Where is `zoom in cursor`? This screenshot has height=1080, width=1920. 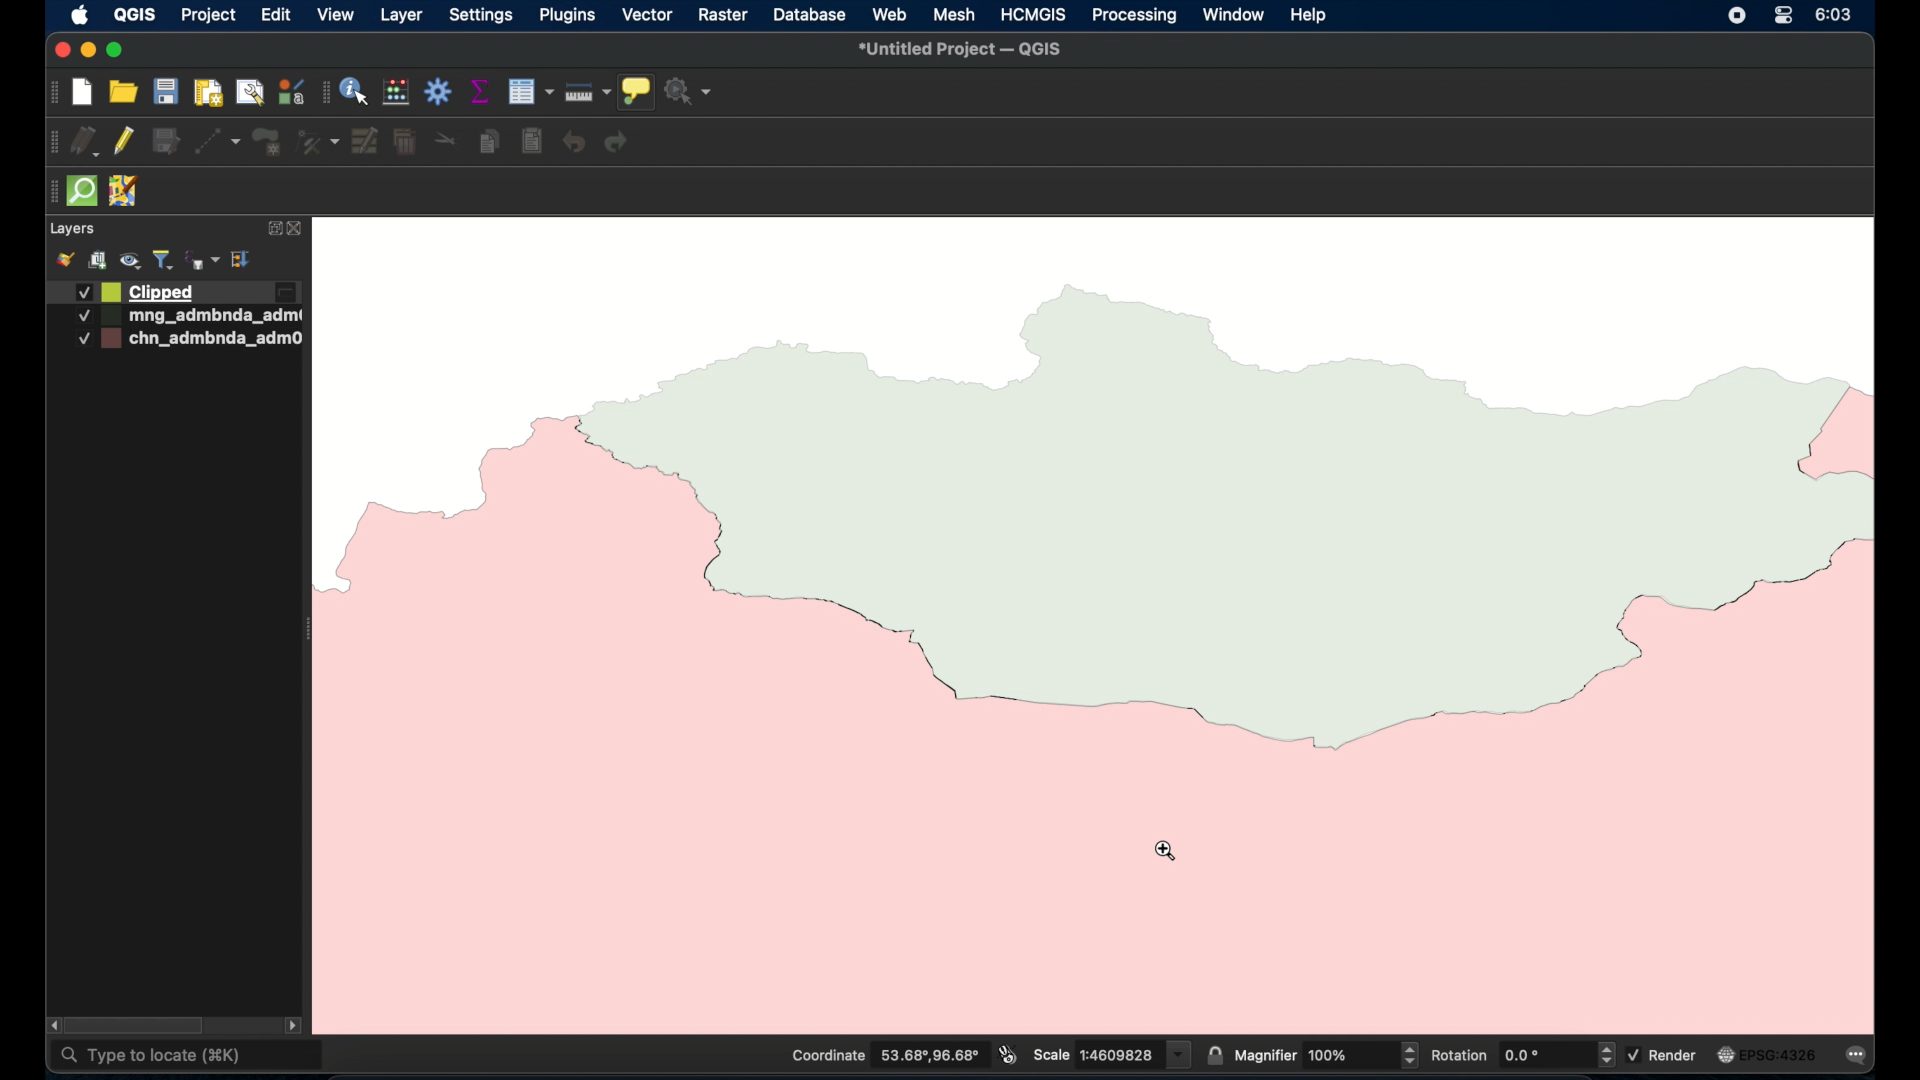
zoom in cursor is located at coordinates (1166, 851).